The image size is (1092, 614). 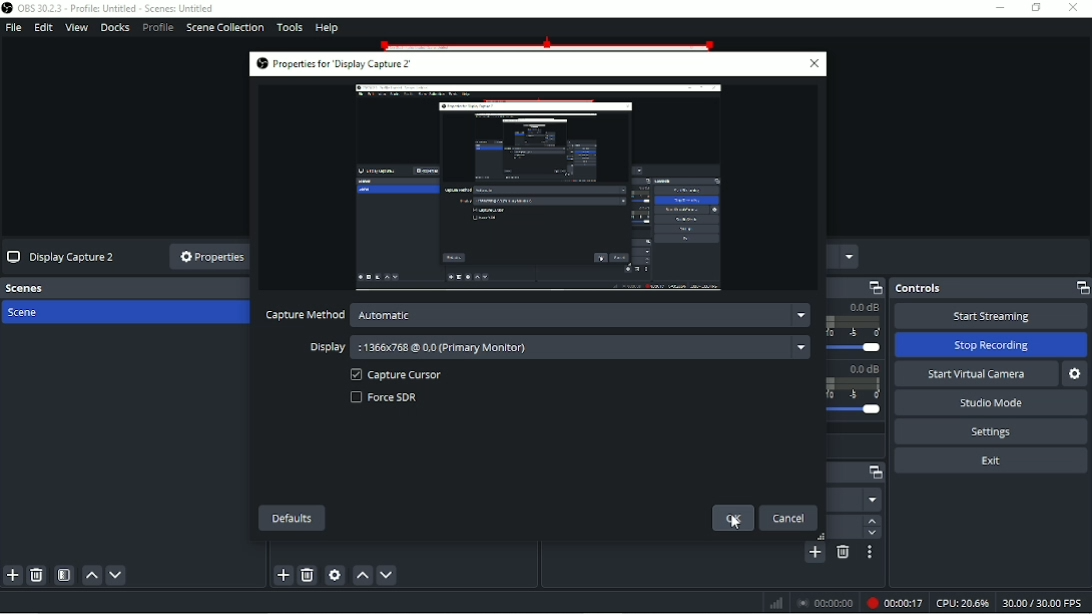 I want to click on Stop recording, so click(x=992, y=345).